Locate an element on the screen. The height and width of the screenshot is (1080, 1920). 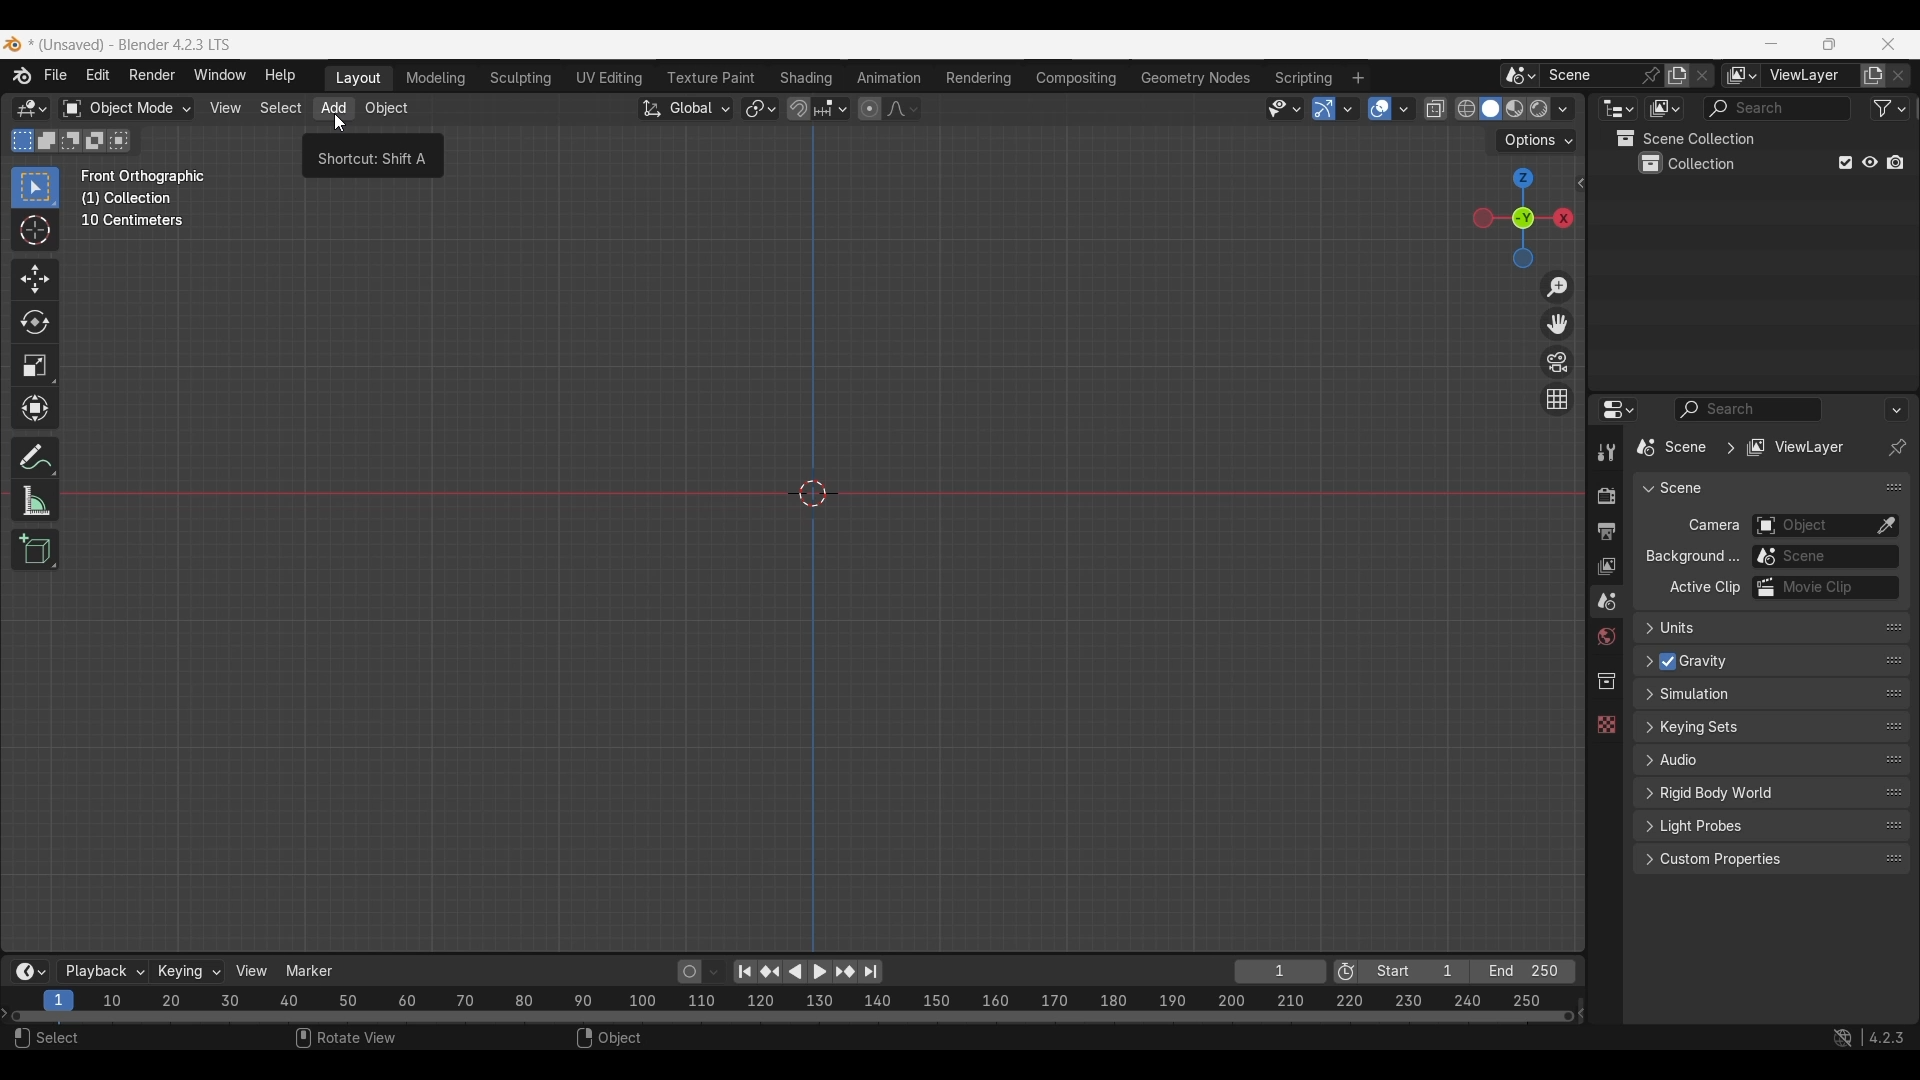
Click to expand is located at coordinates (1759, 660).